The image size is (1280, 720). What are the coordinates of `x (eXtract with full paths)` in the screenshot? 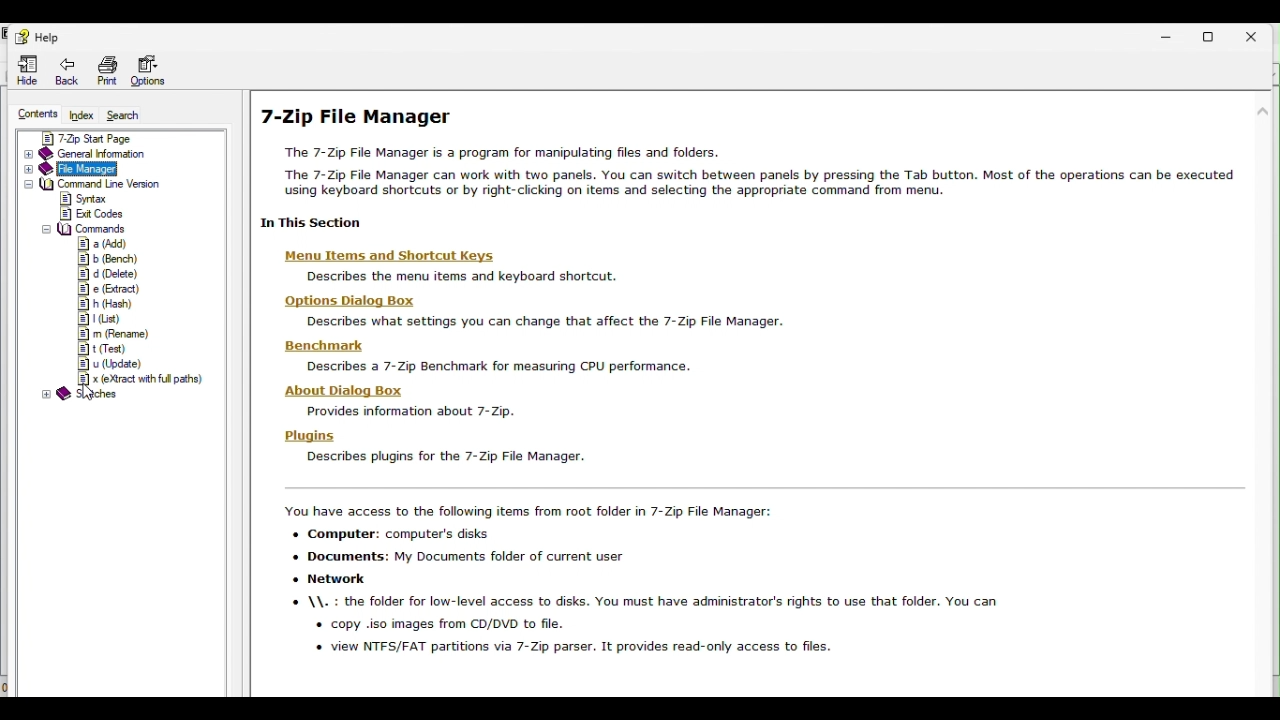 It's located at (137, 379).